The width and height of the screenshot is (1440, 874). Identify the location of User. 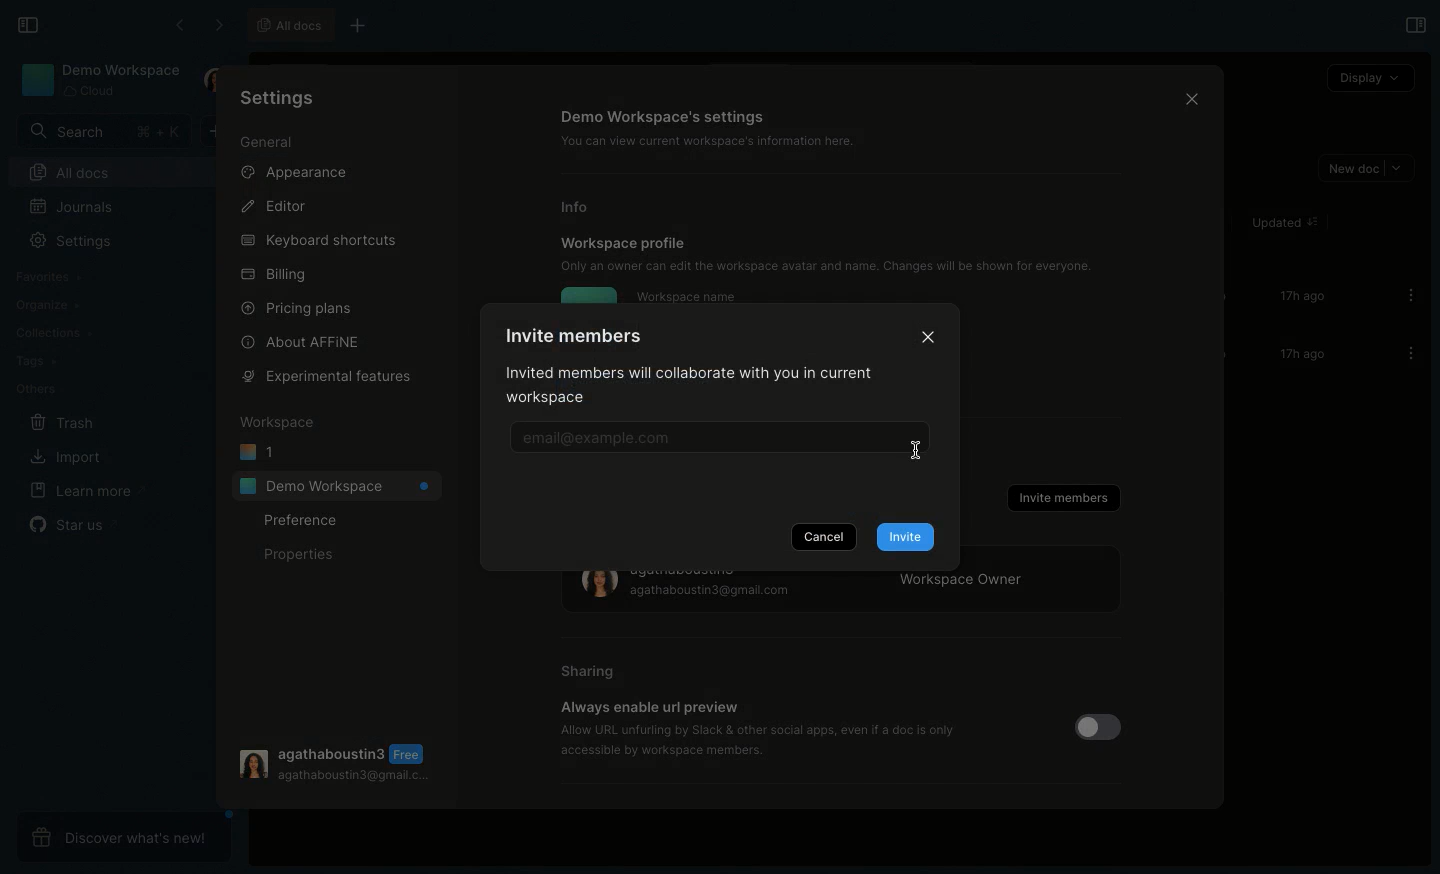
(214, 81).